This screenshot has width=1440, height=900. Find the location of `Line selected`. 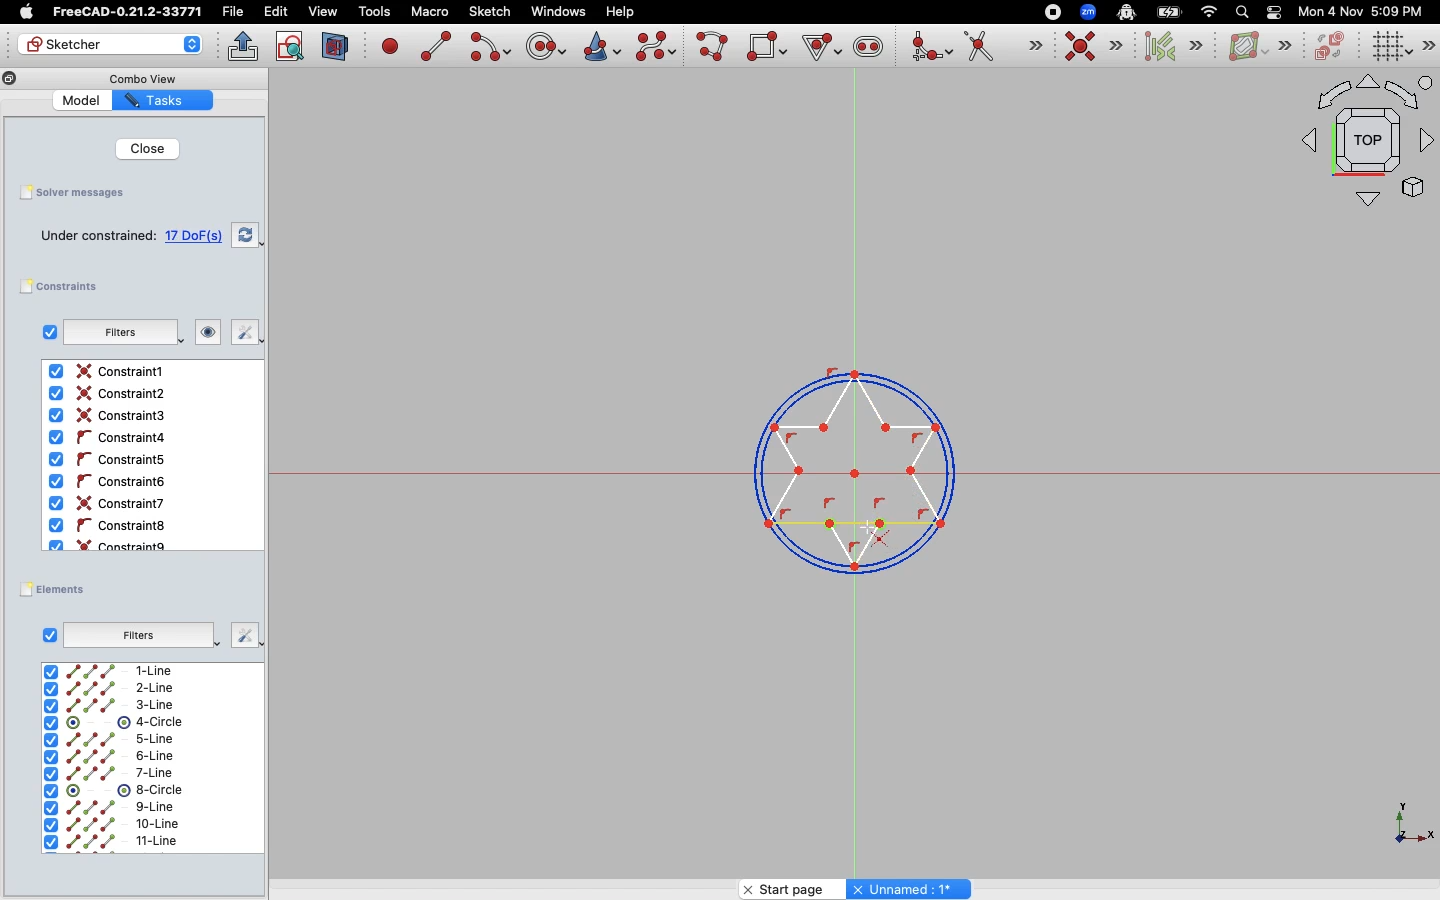

Line selected is located at coordinates (884, 472).